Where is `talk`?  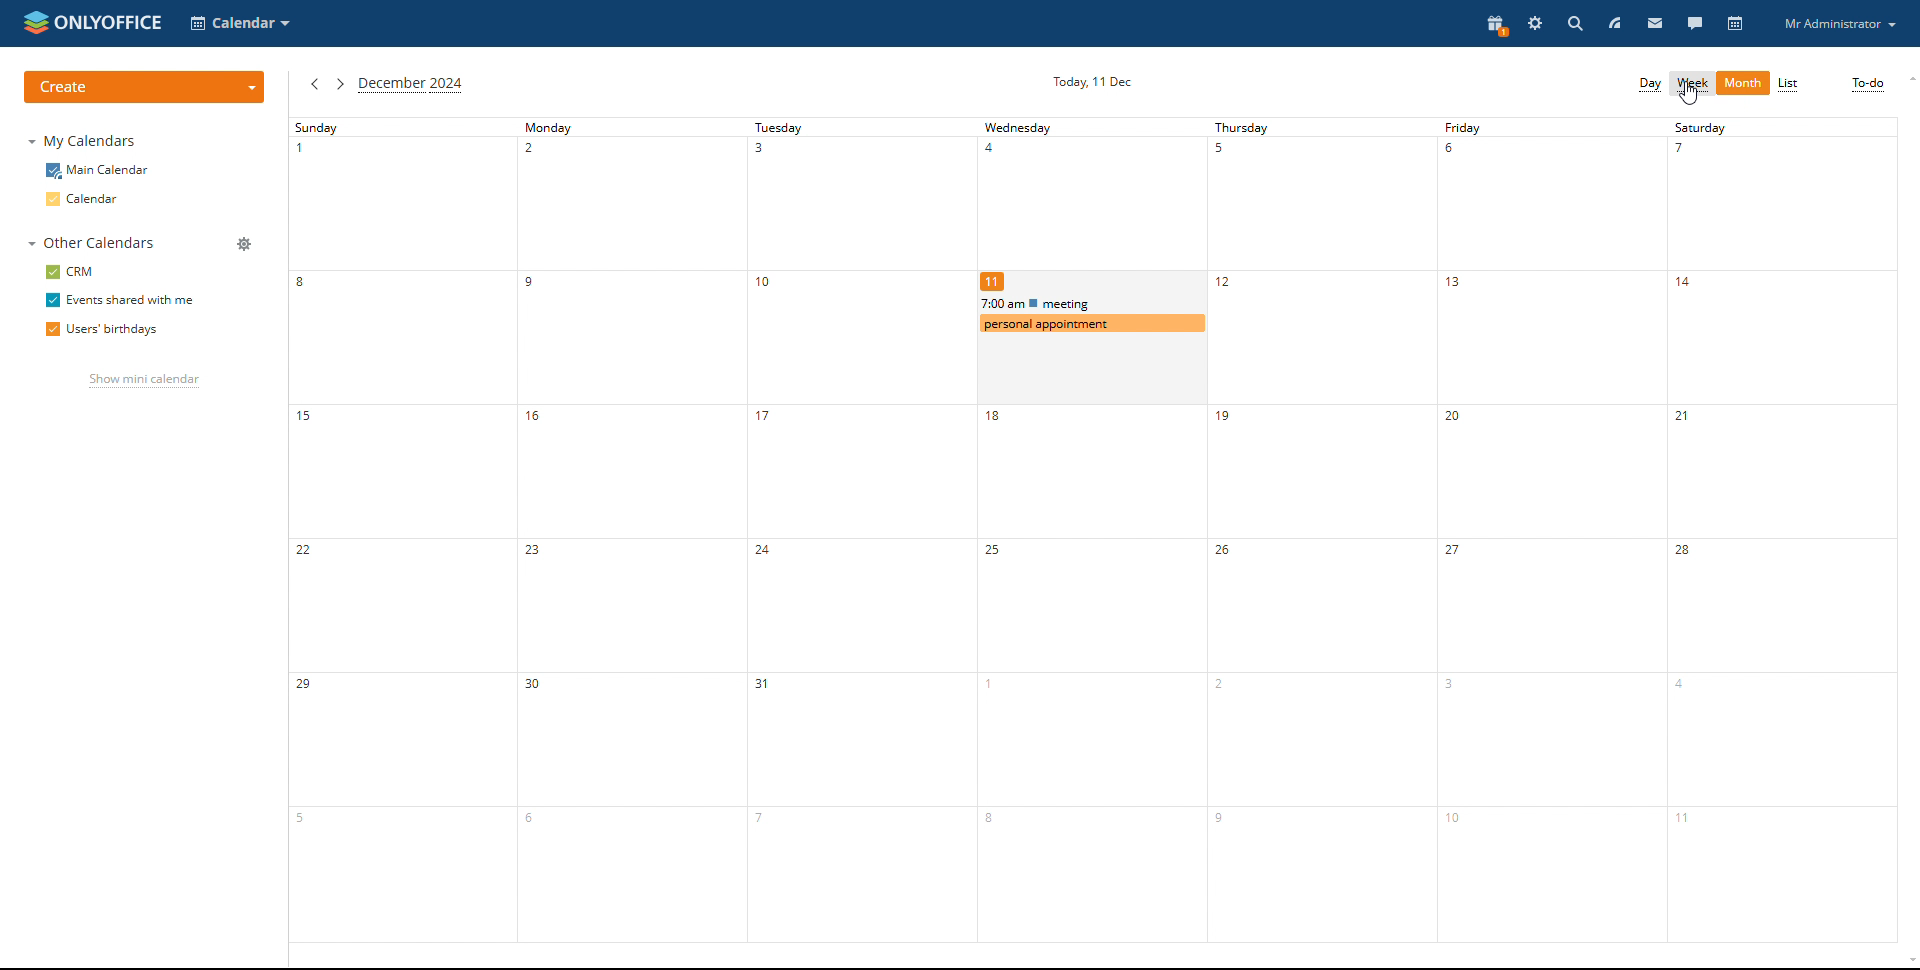
talk is located at coordinates (1696, 22).